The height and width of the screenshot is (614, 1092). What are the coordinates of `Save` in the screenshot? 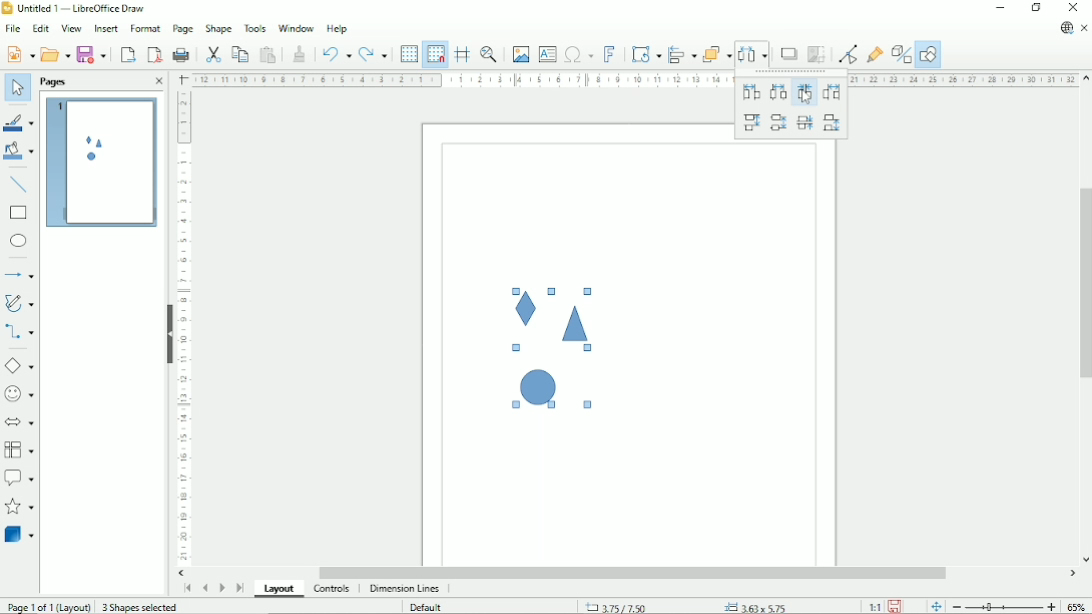 It's located at (94, 53).